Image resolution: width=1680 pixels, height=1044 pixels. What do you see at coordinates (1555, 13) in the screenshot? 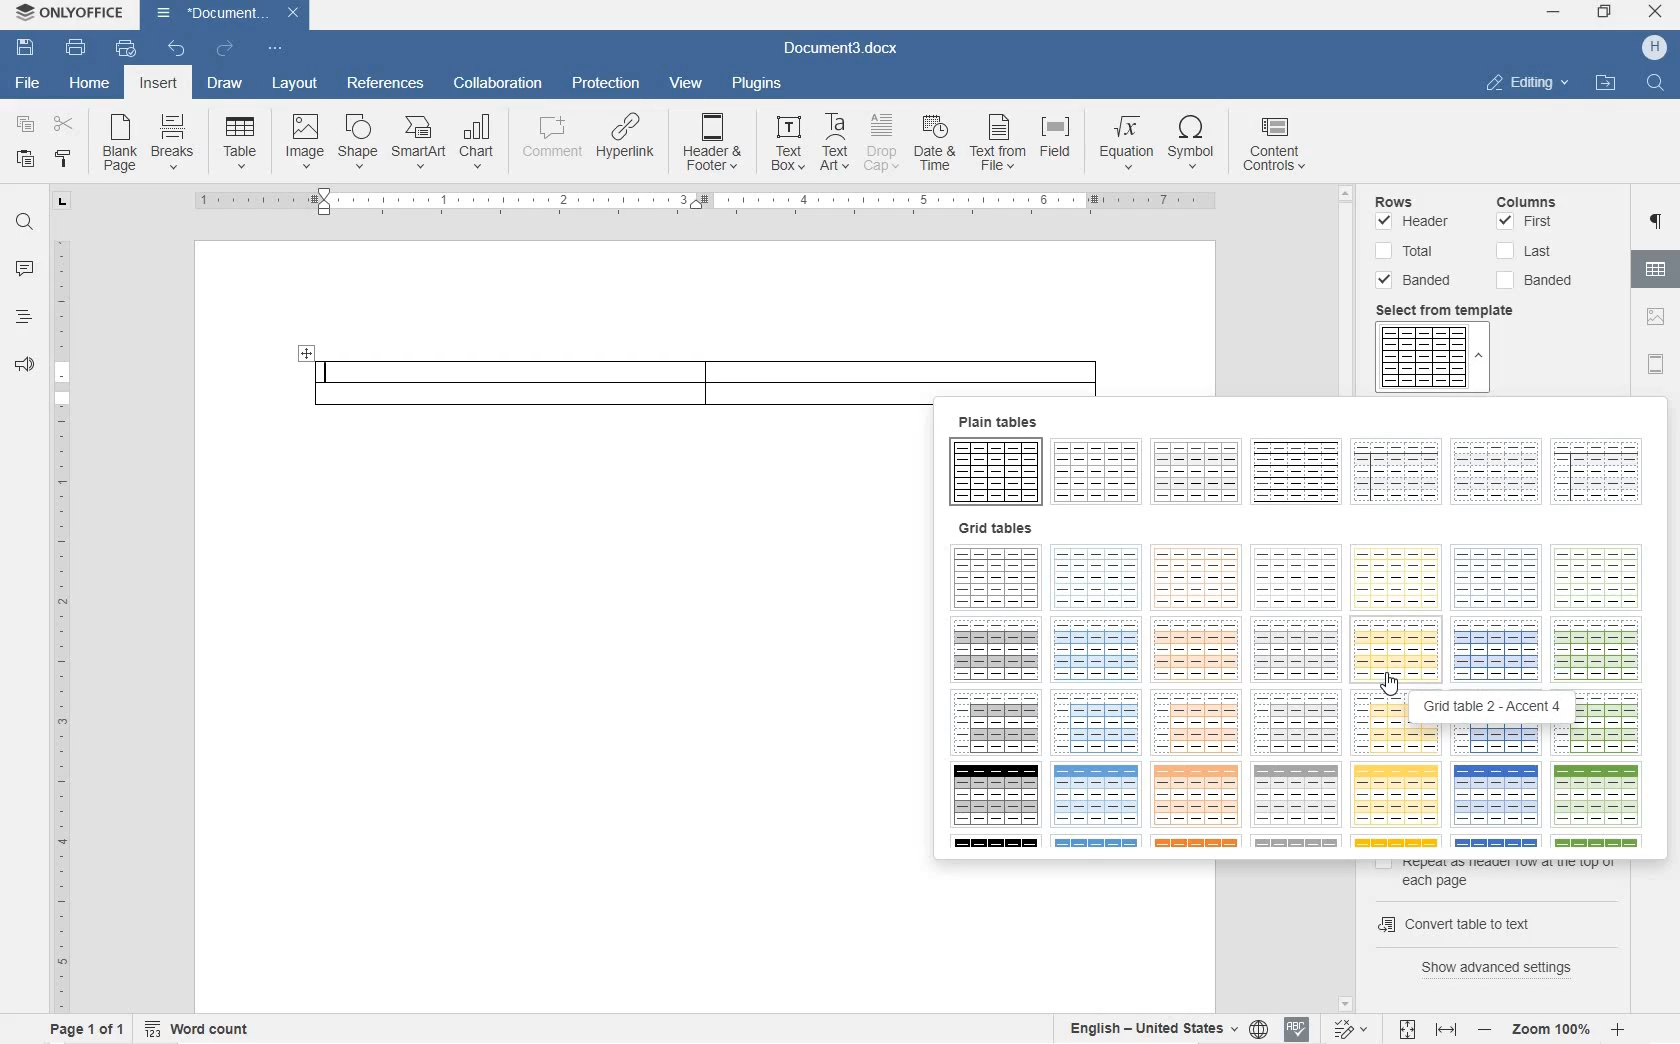
I see `MINIMIZE` at bounding box center [1555, 13].